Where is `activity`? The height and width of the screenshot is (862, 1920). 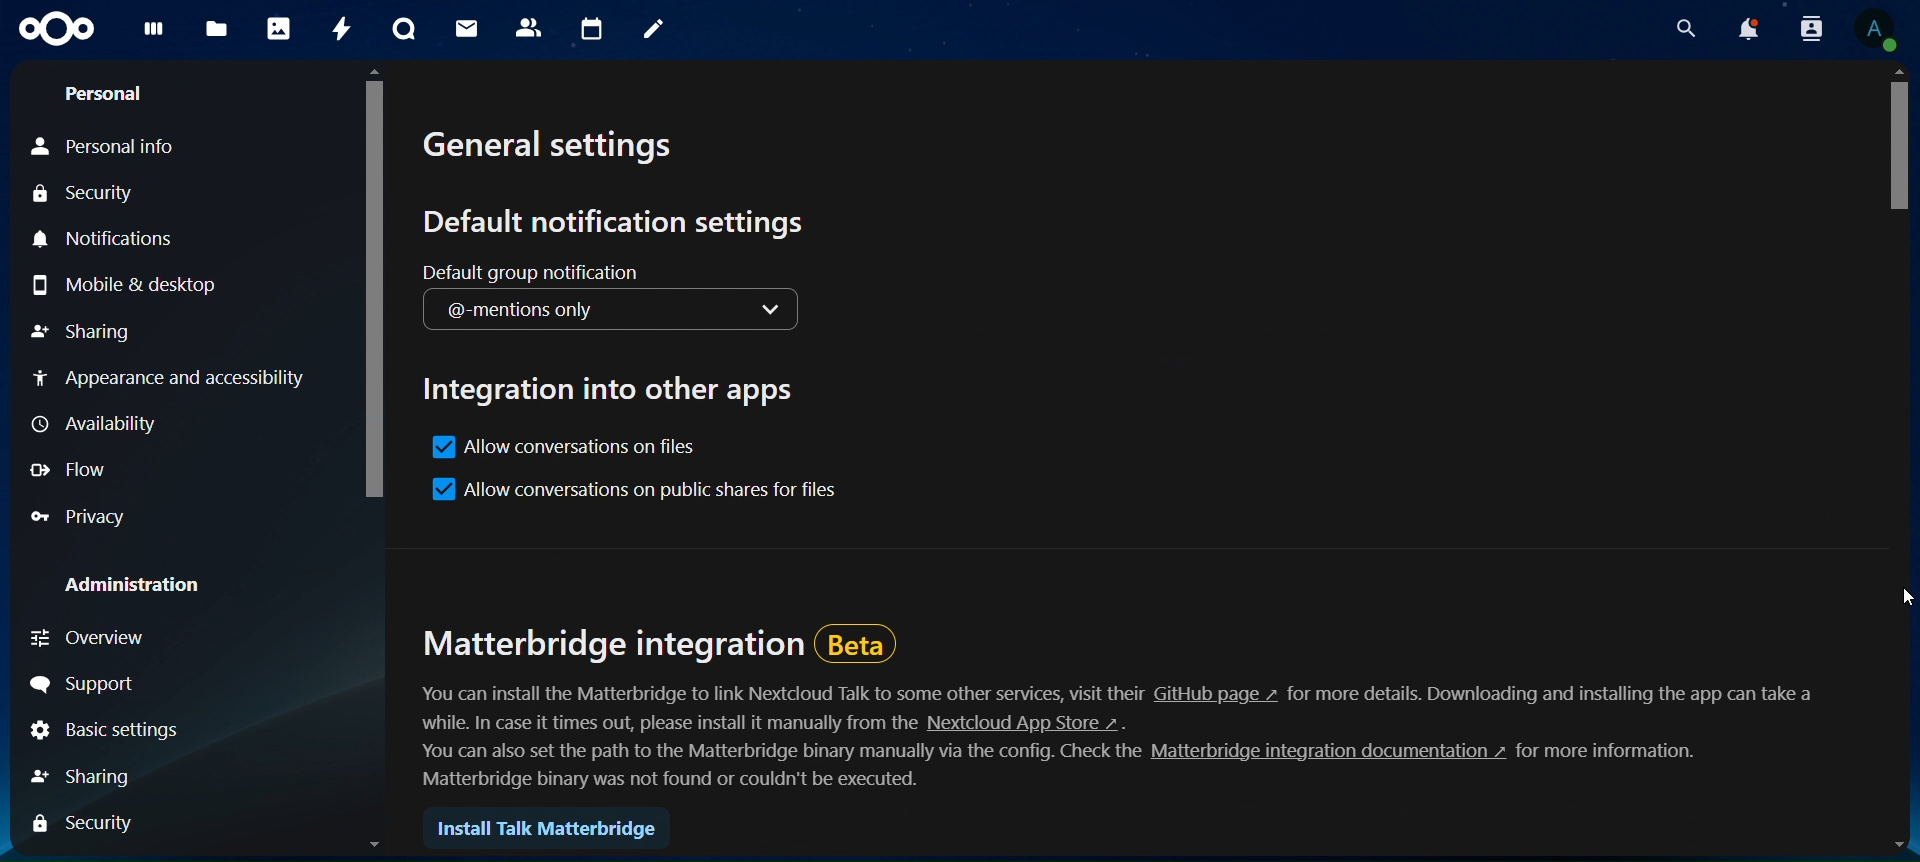
activity is located at coordinates (343, 28).